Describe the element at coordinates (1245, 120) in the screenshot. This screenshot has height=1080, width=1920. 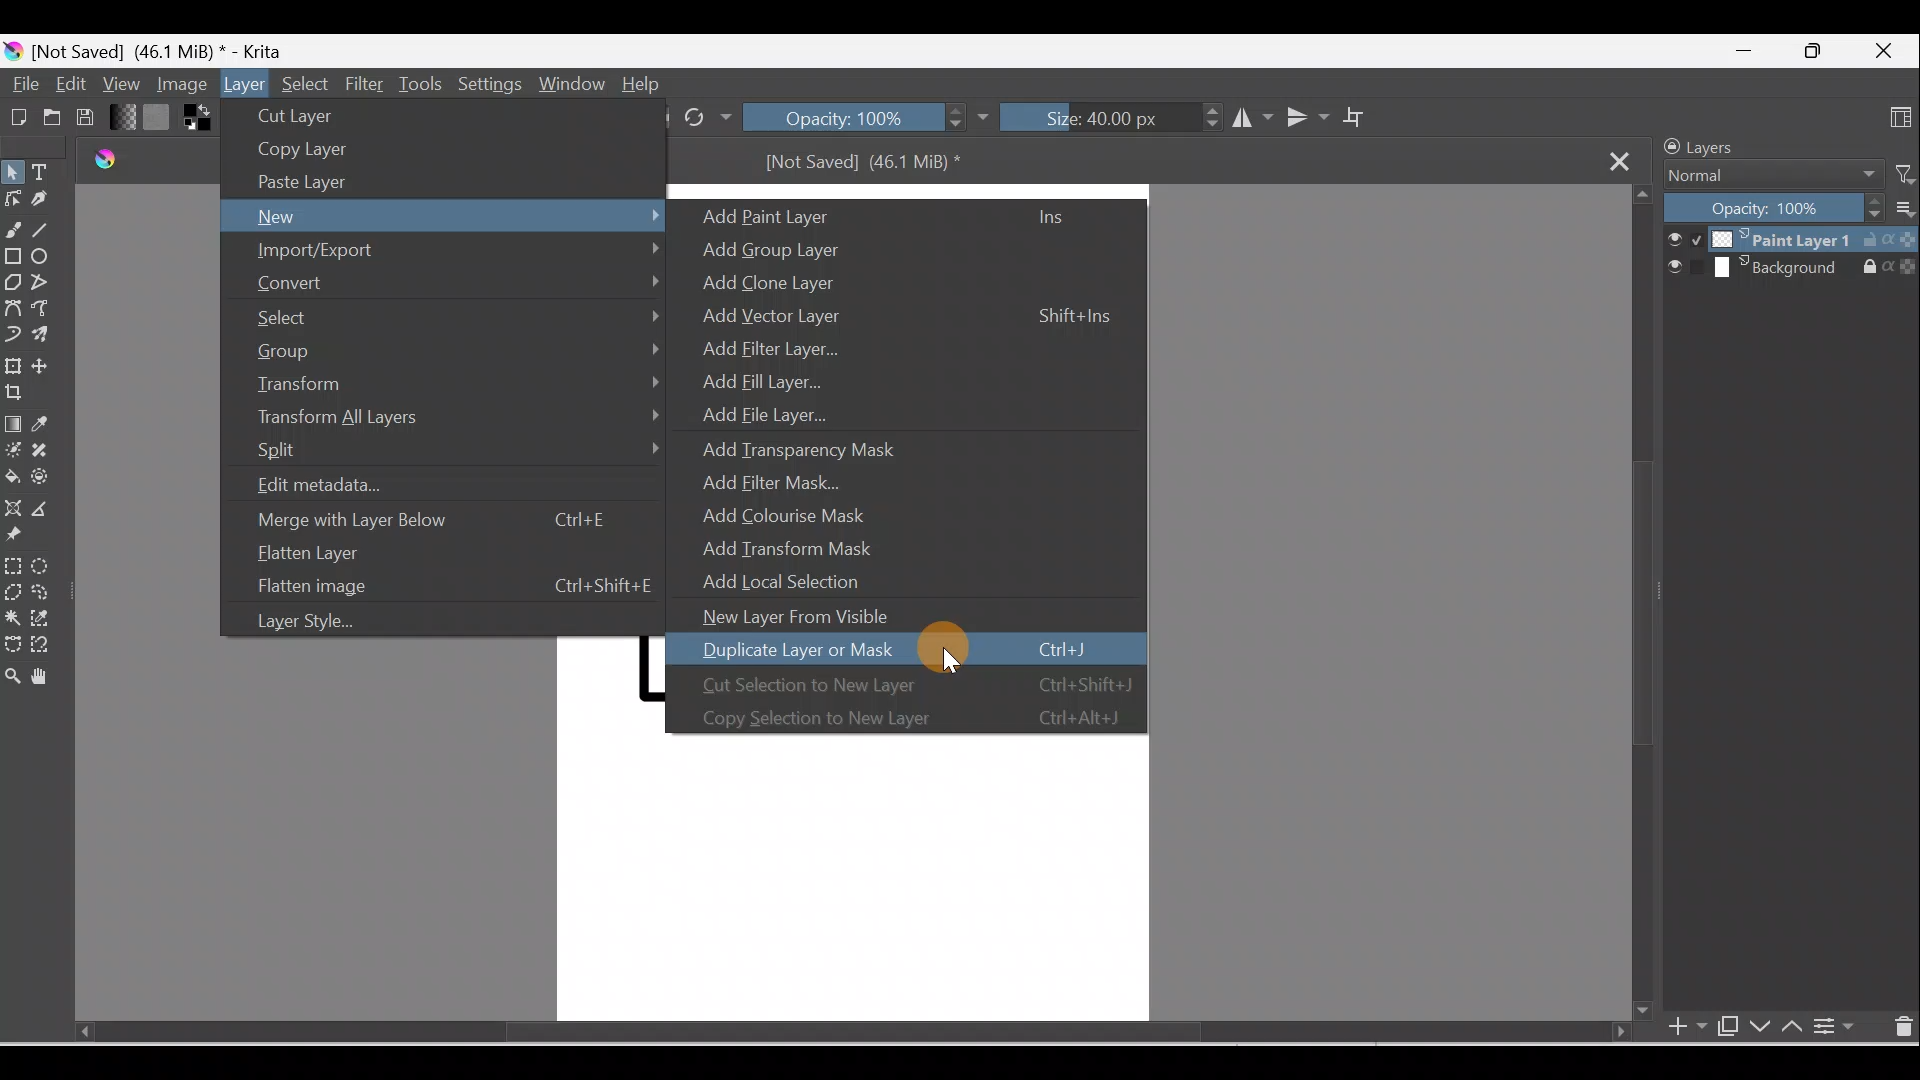
I see `Horizontal mirror tool` at that location.